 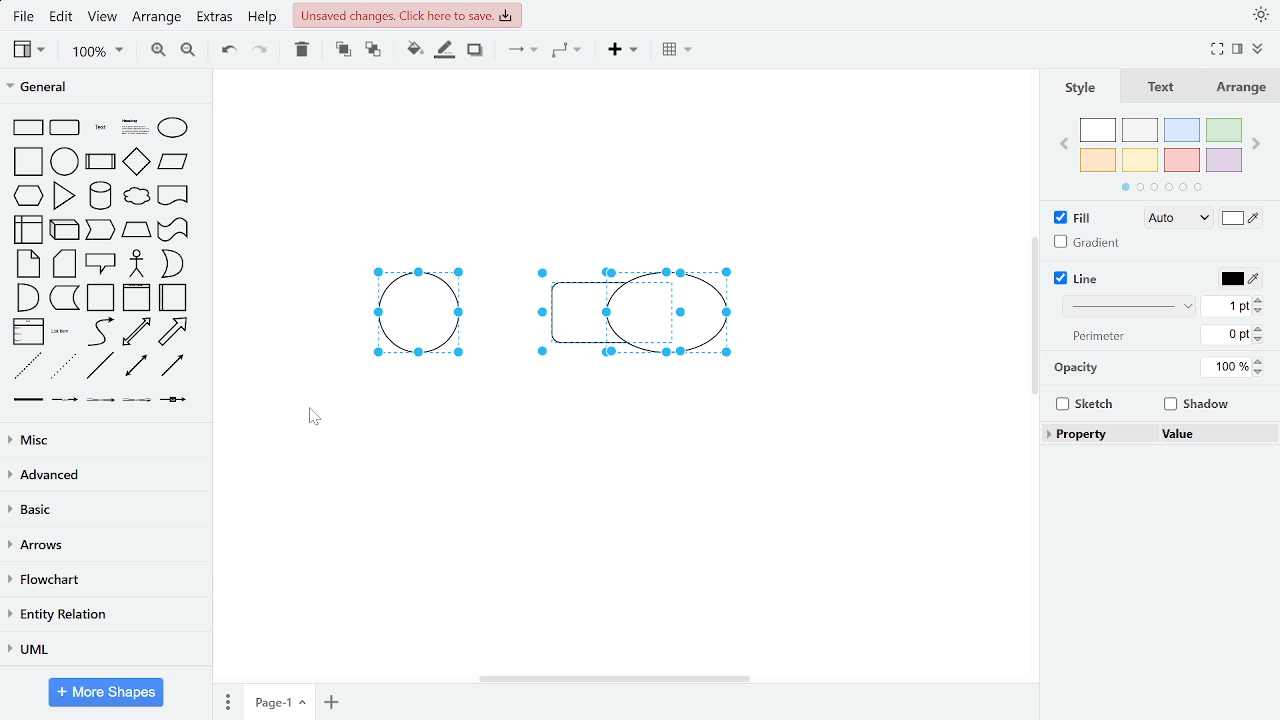 I want to click on yellow, so click(x=1142, y=160).